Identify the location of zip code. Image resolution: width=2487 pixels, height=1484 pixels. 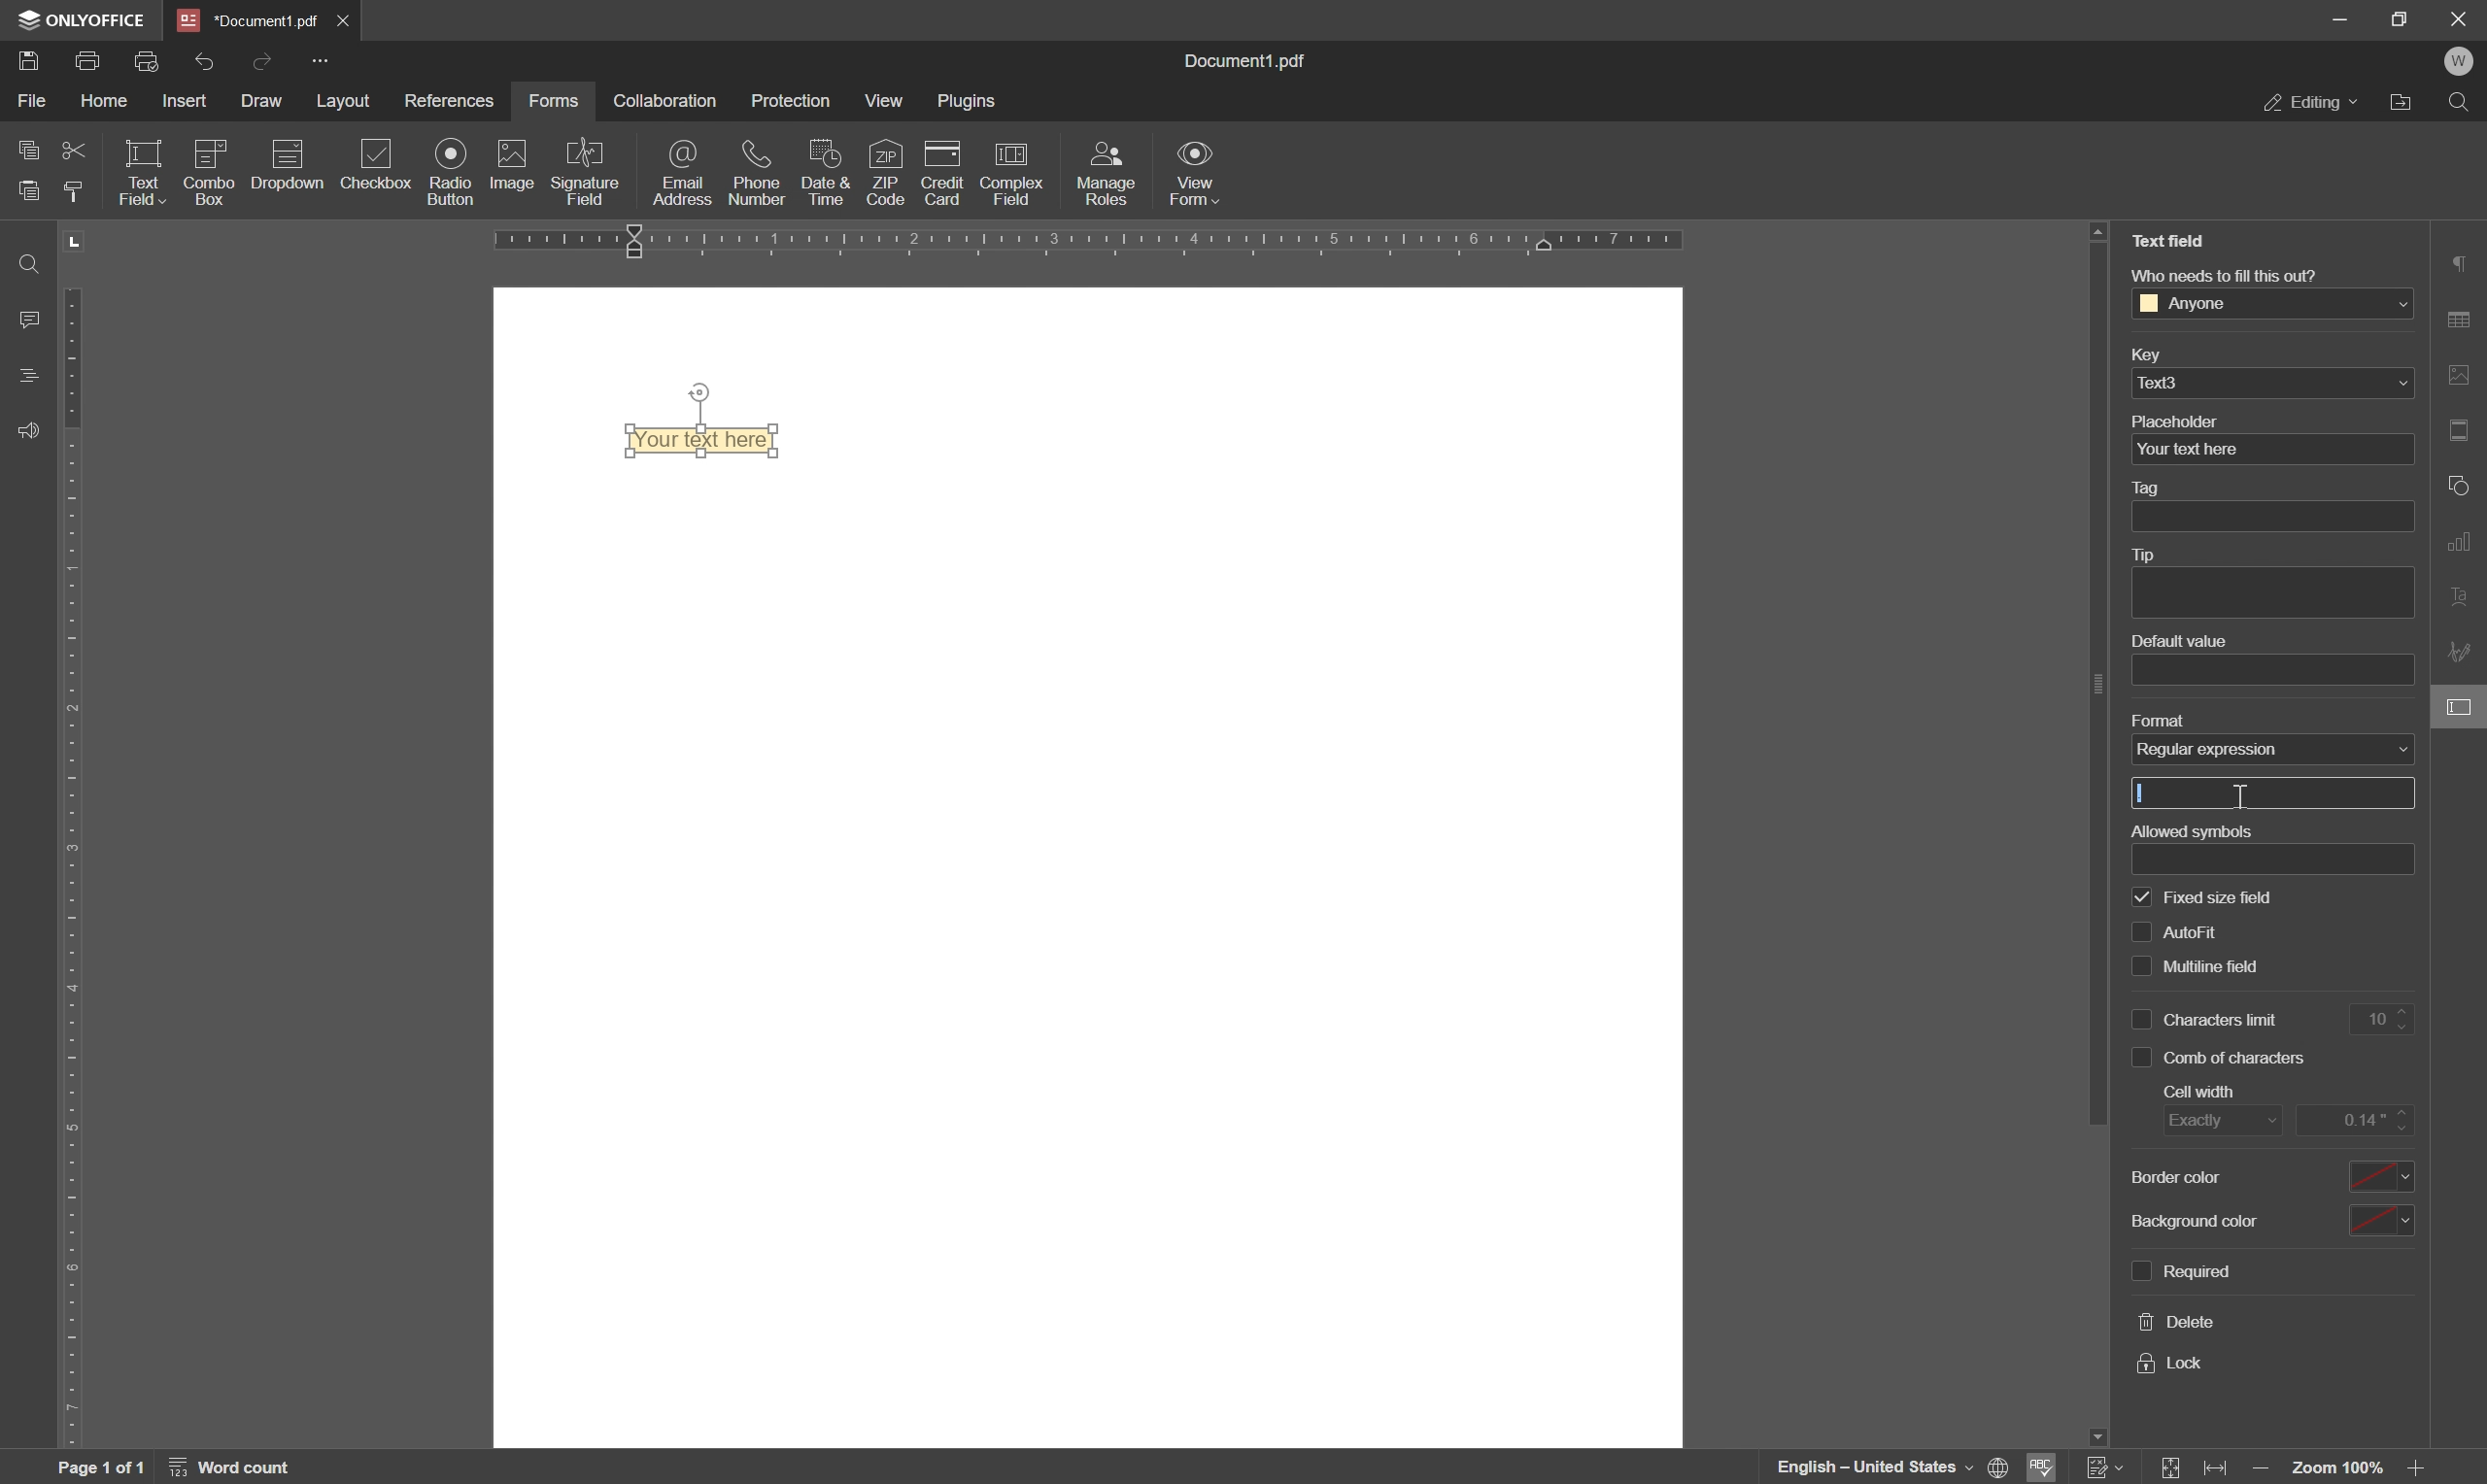
(887, 172).